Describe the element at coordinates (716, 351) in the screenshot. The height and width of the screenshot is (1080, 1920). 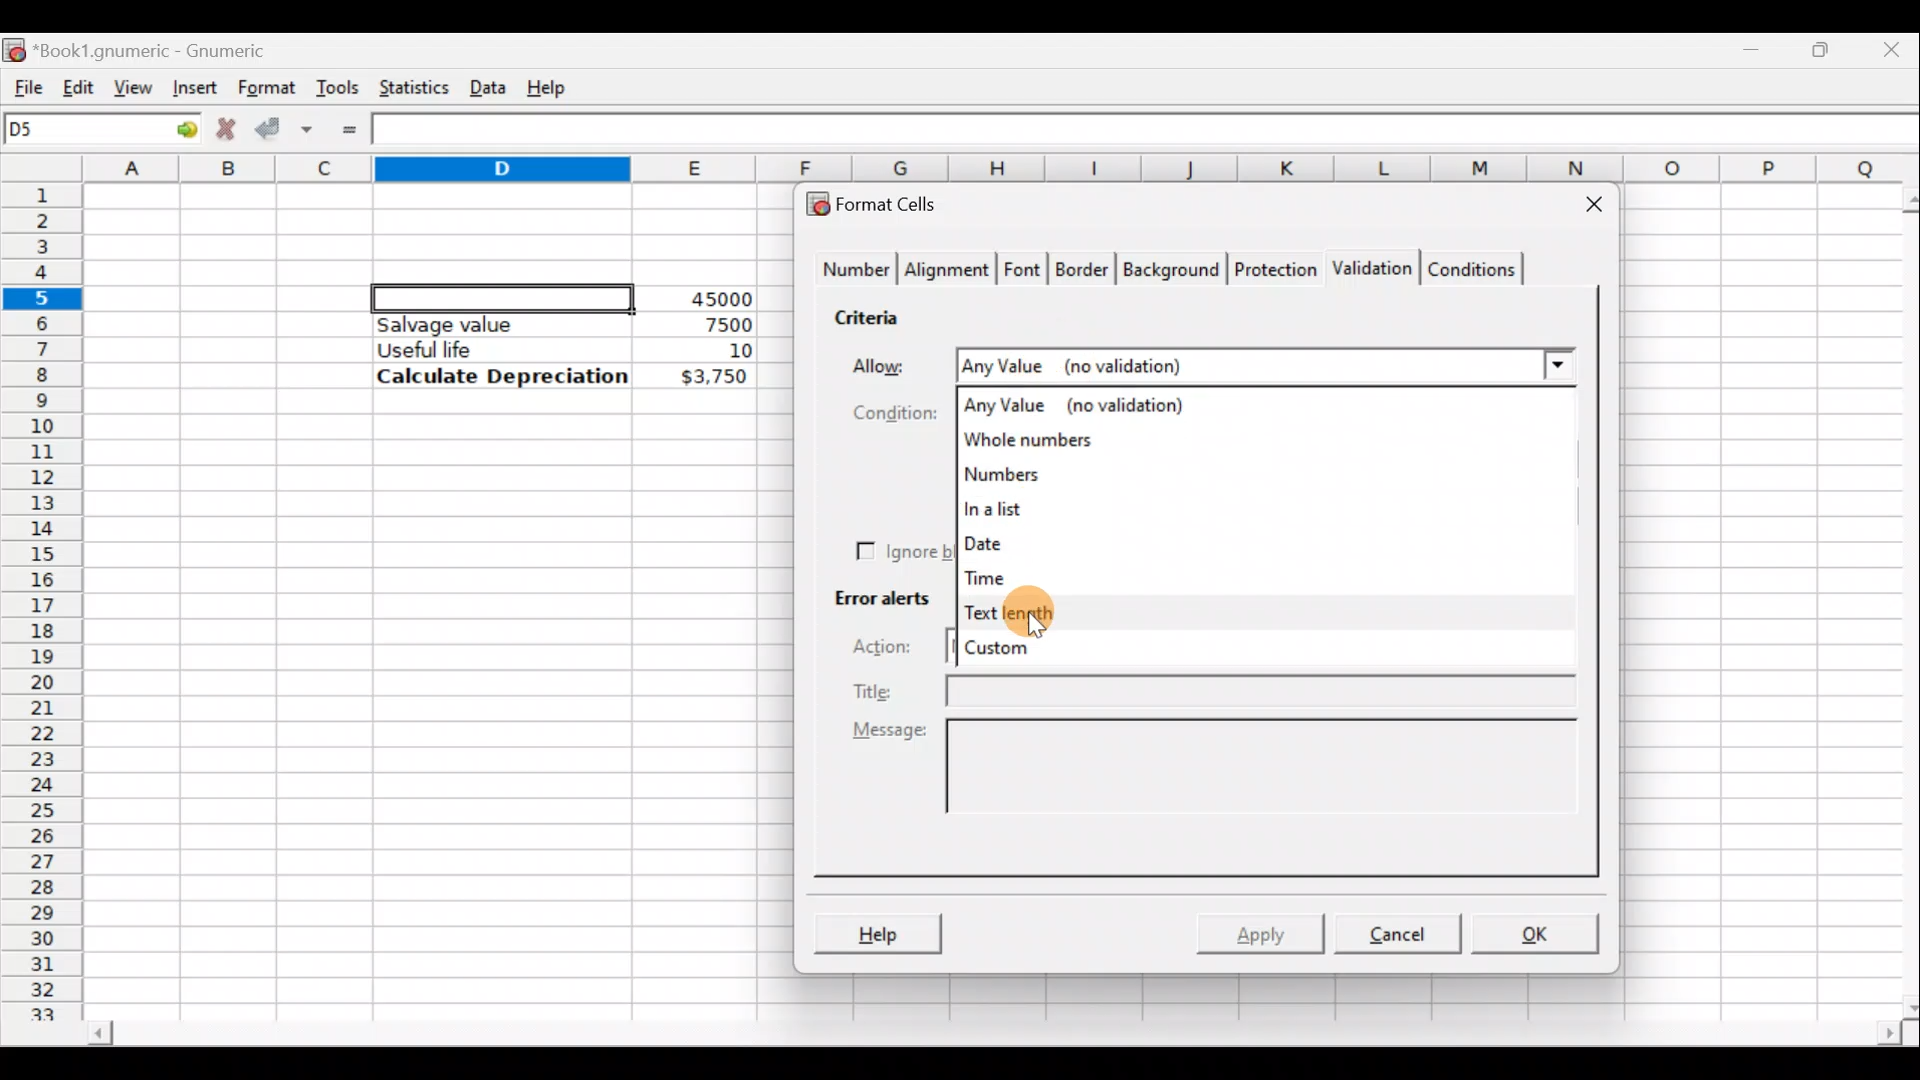
I see `10` at that location.